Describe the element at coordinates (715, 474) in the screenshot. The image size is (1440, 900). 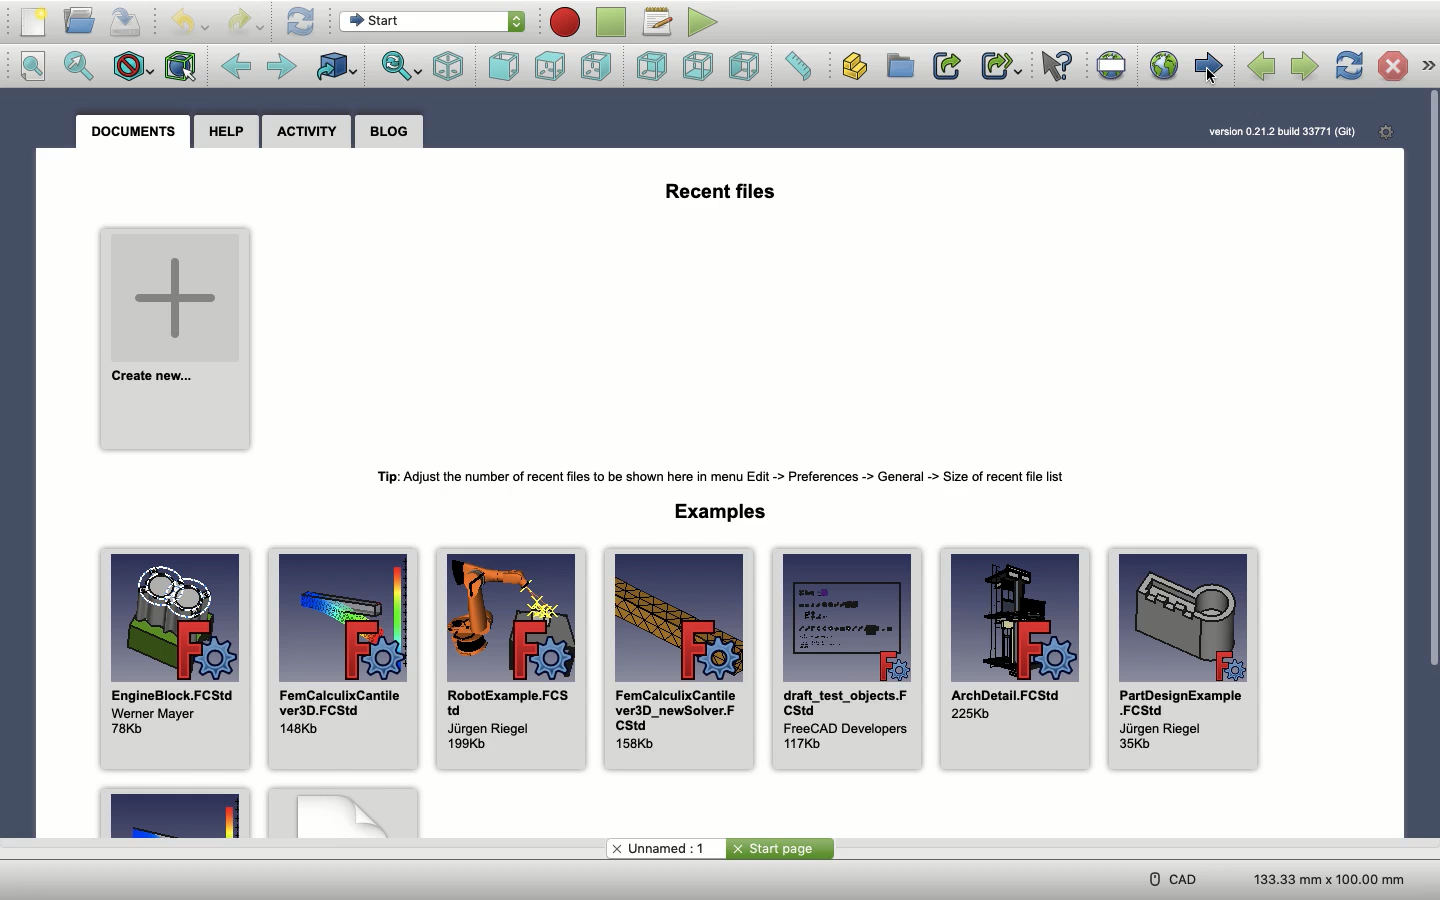
I see `Tip` at that location.